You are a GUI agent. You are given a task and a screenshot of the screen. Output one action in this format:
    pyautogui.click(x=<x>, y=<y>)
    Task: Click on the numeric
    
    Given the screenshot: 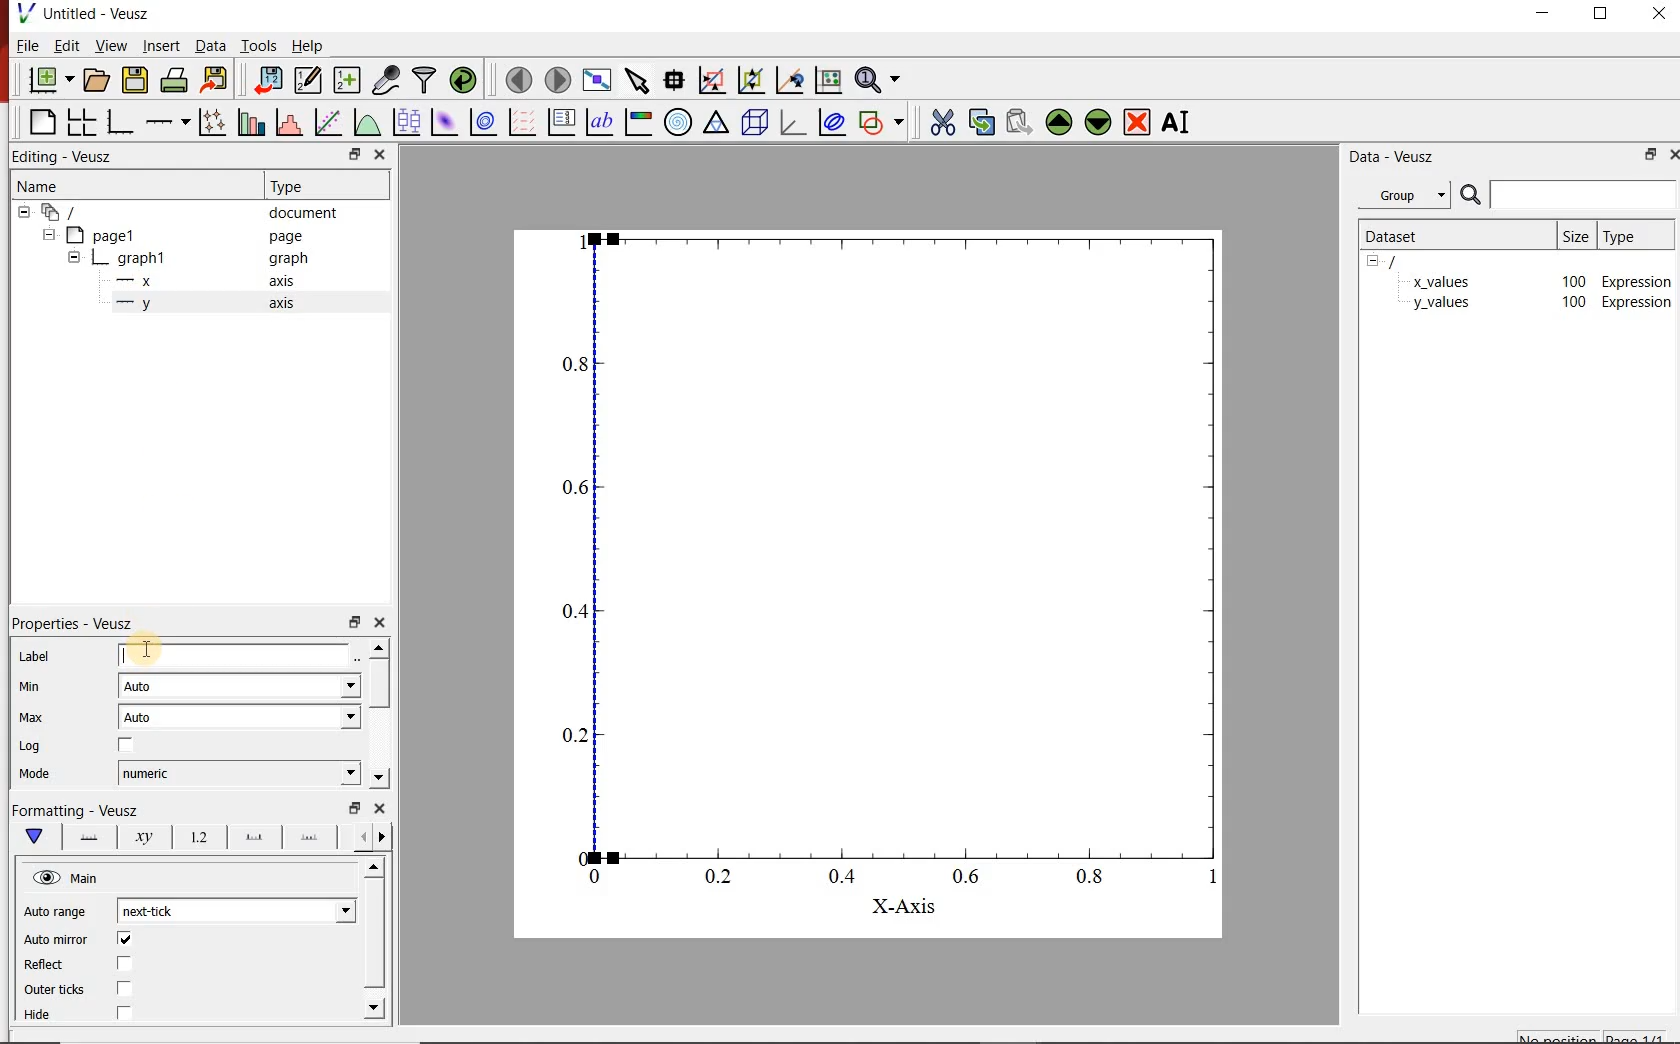 What is the action you would take?
    pyautogui.click(x=238, y=772)
    